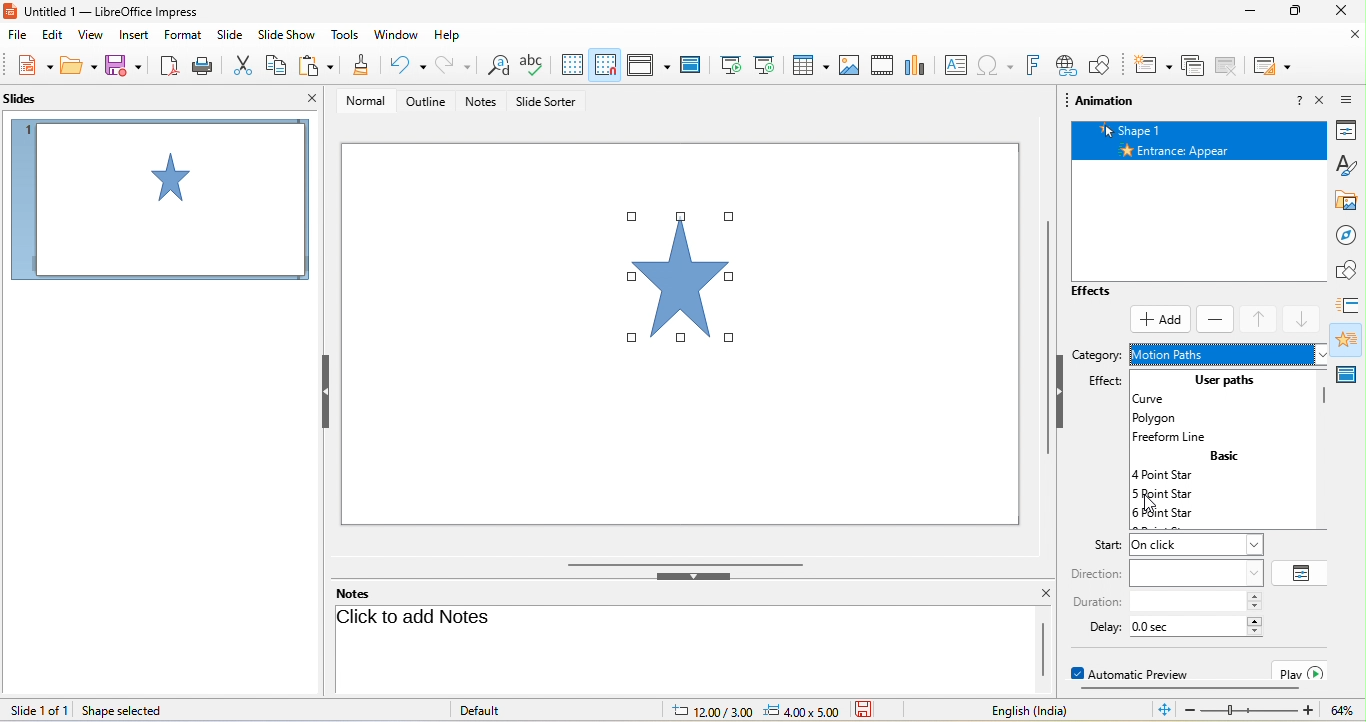  Describe the element at coordinates (132, 36) in the screenshot. I see `insert` at that location.